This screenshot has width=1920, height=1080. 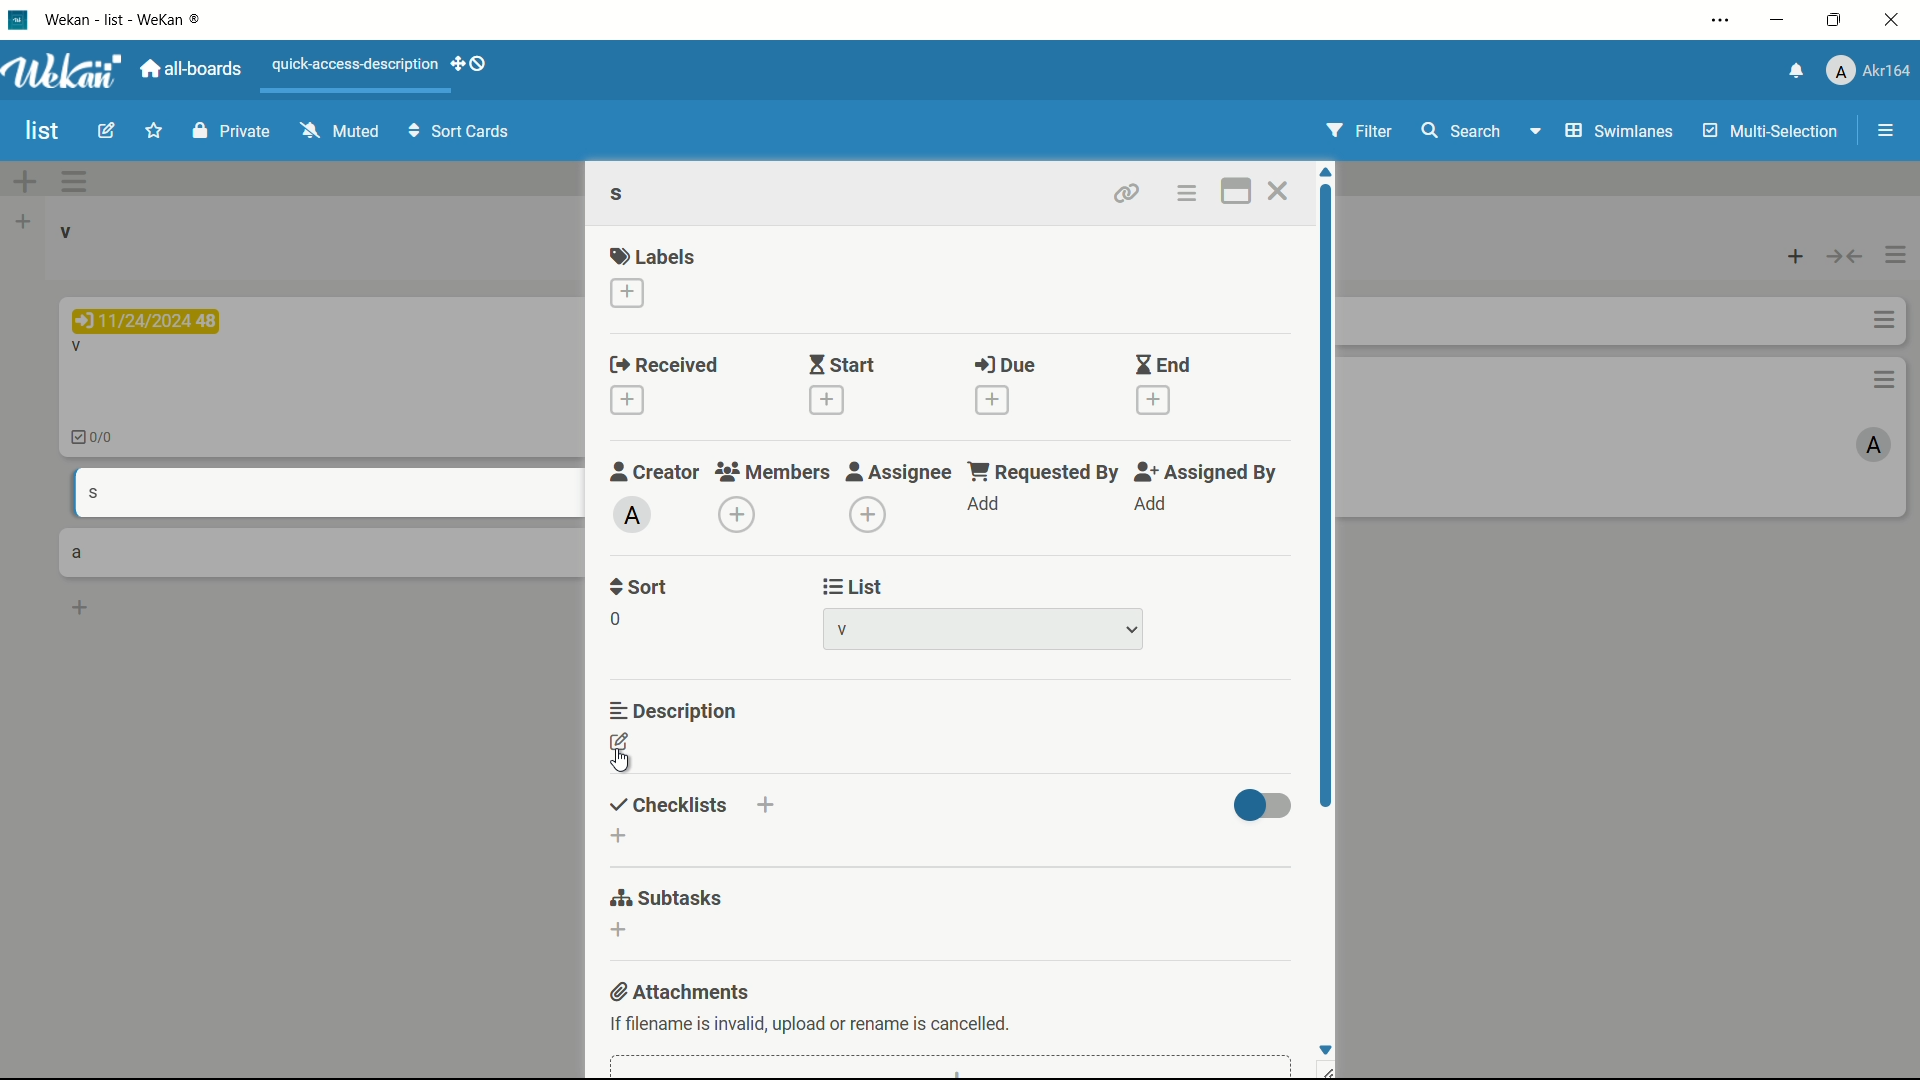 What do you see at coordinates (153, 133) in the screenshot?
I see `star this board` at bounding box center [153, 133].